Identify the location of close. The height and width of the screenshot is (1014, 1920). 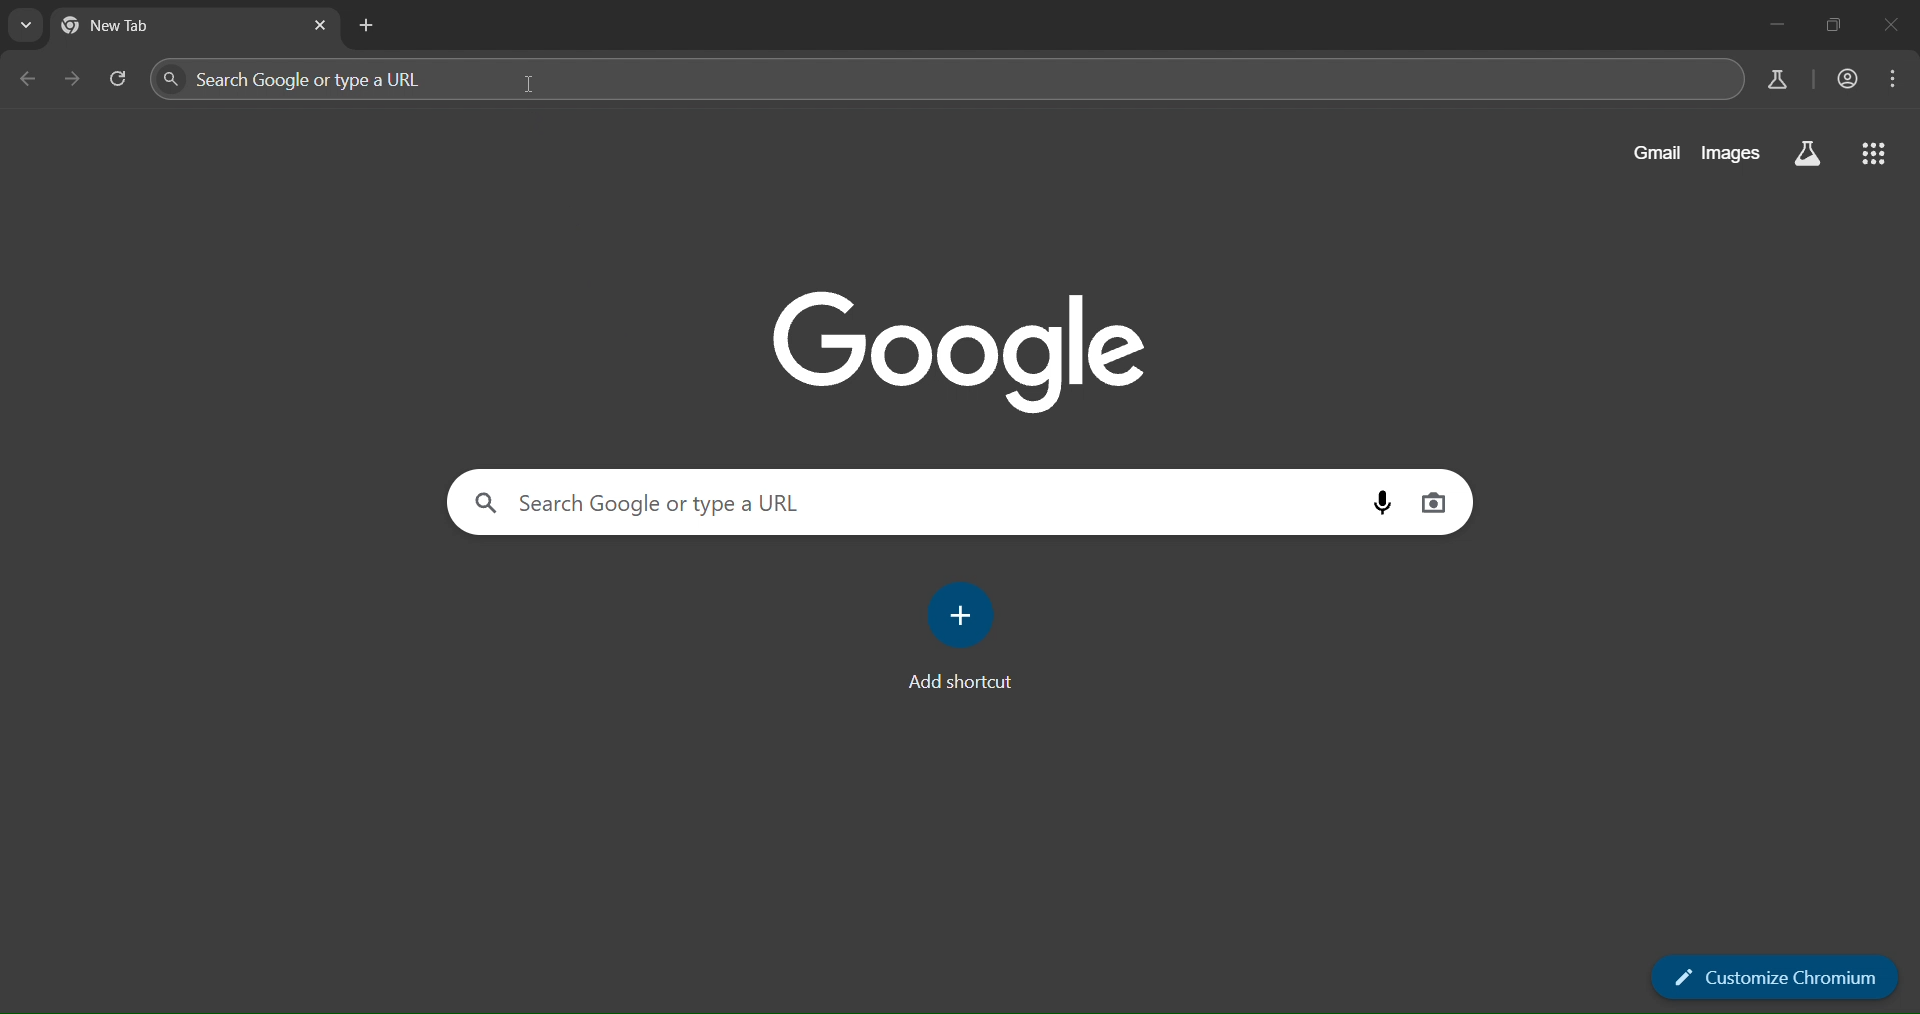
(1891, 28).